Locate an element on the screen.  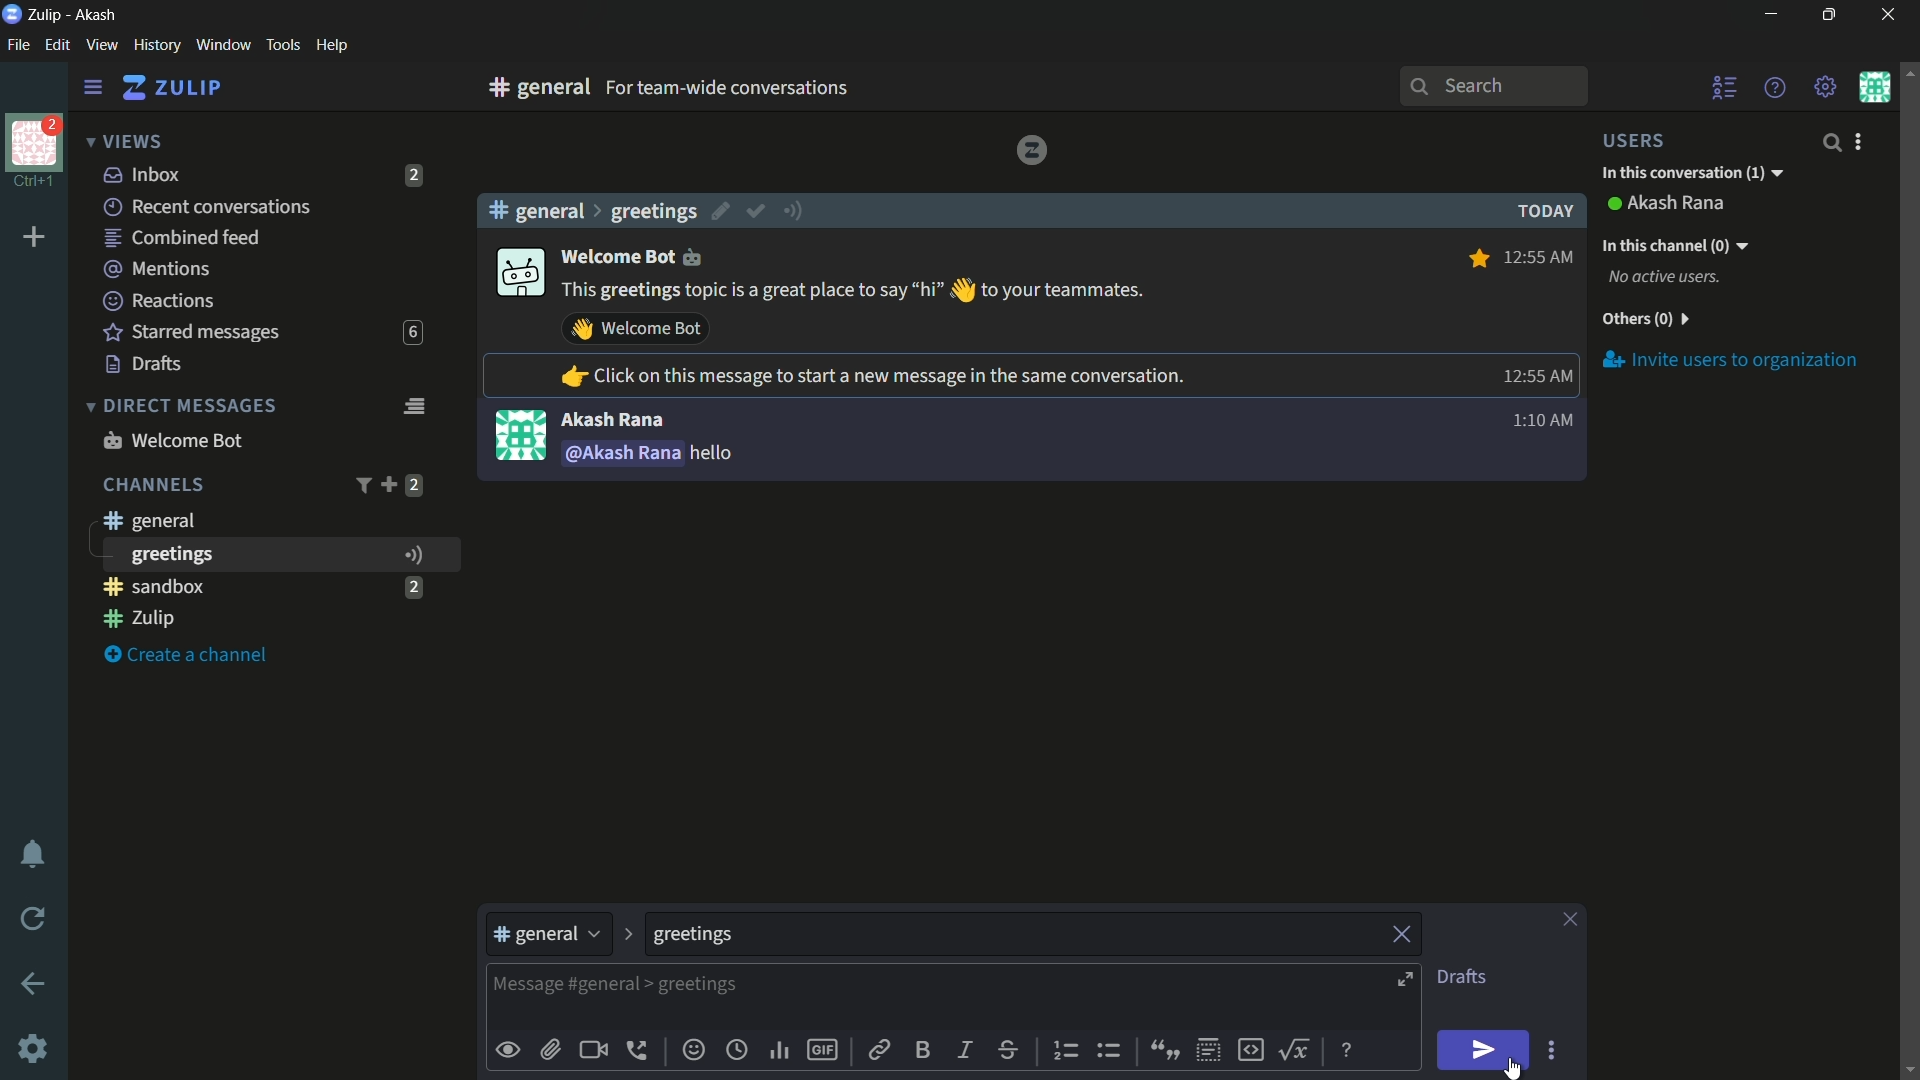
Display picture is located at coordinates (520, 434).